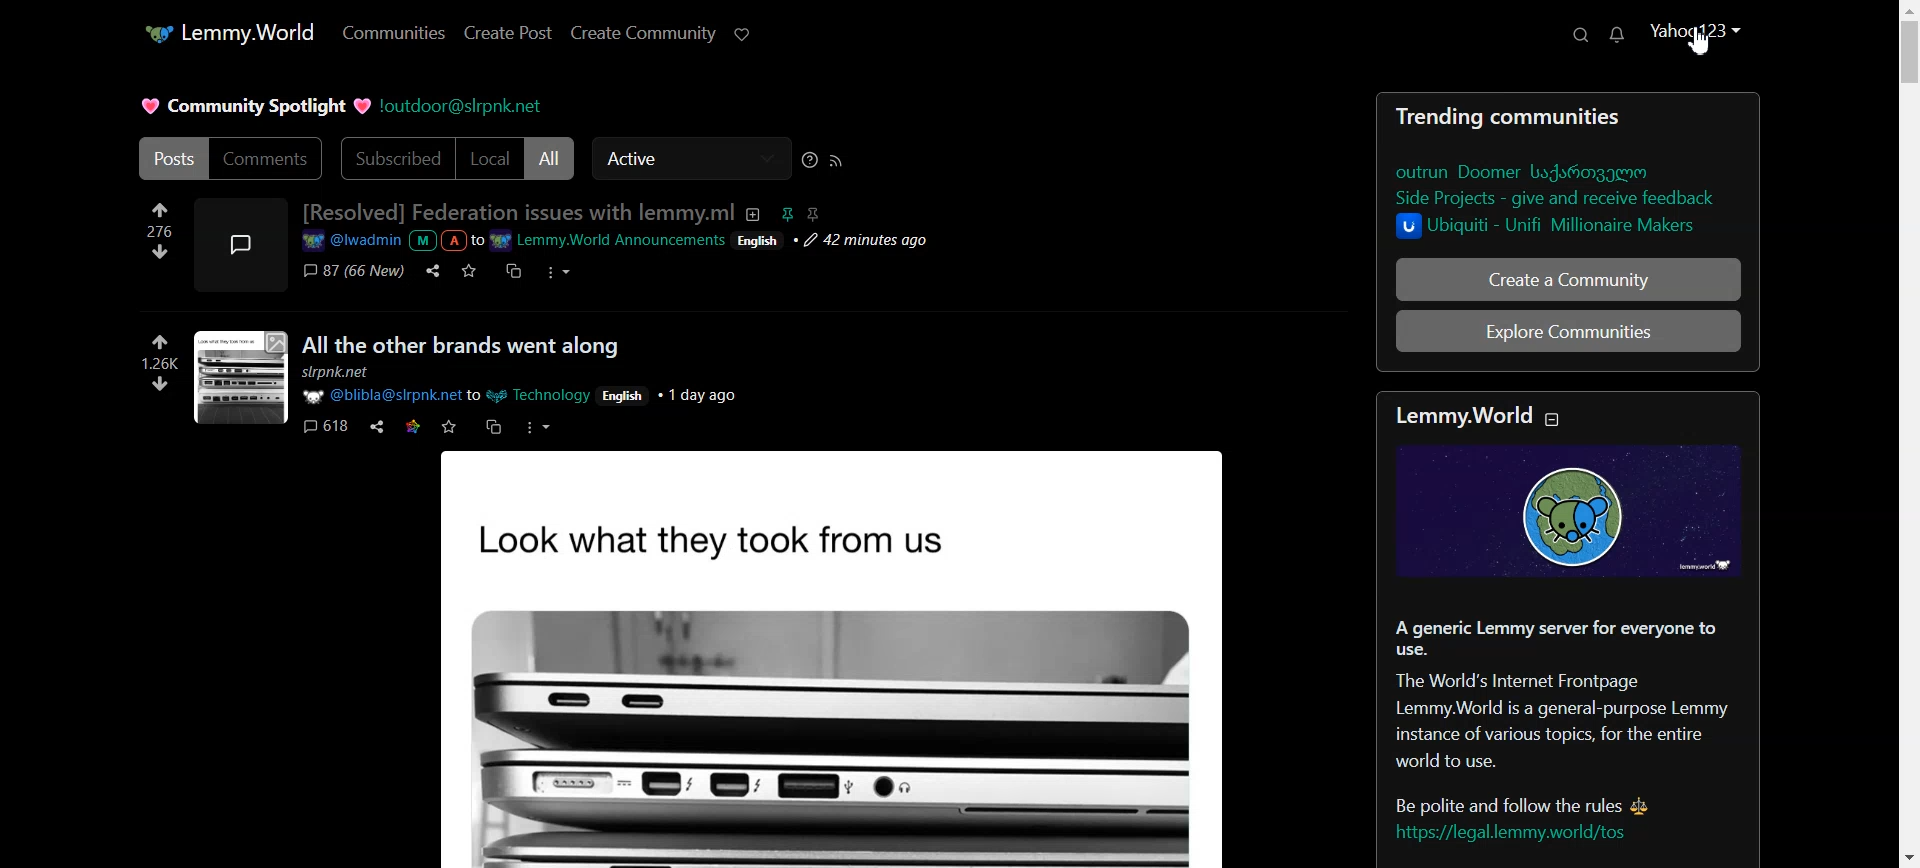 The height and width of the screenshot is (868, 1920). What do you see at coordinates (608, 241) in the screenshot?
I see `lemmy.world announcements` at bounding box center [608, 241].